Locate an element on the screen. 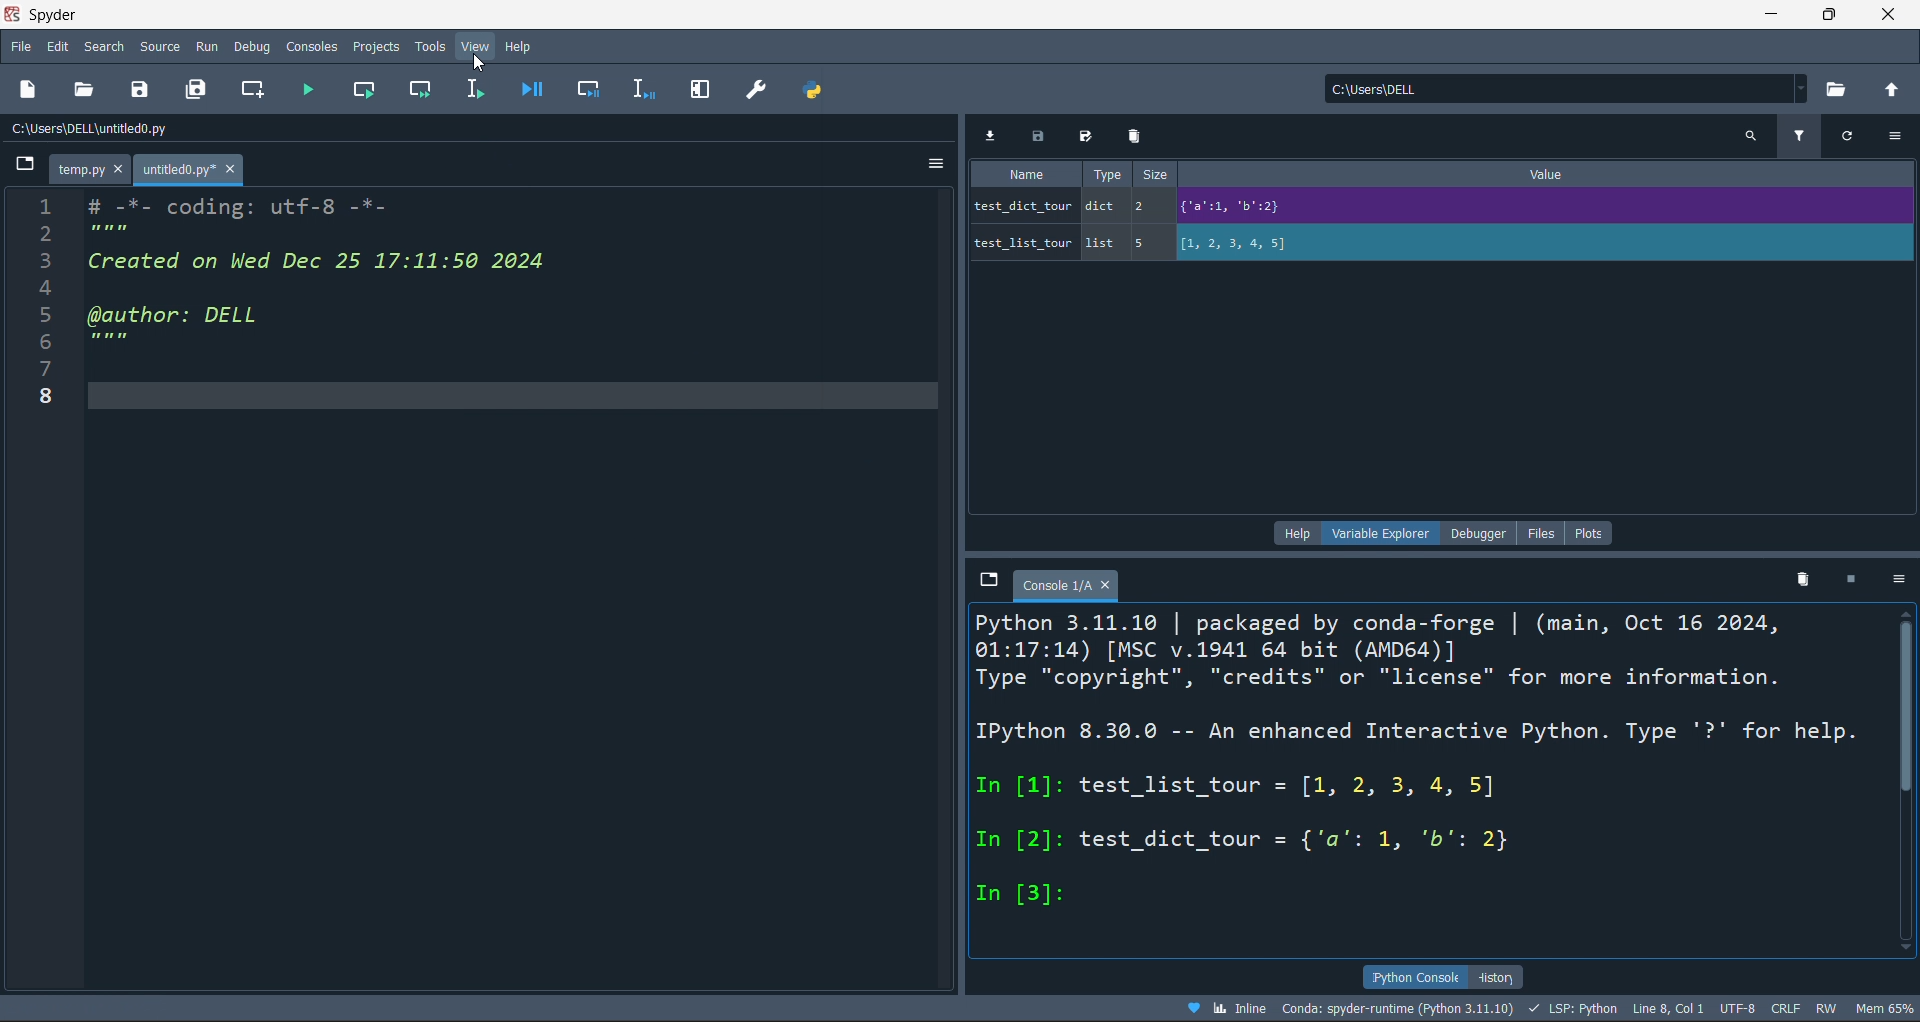  new cell is located at coordinates (254, 88).